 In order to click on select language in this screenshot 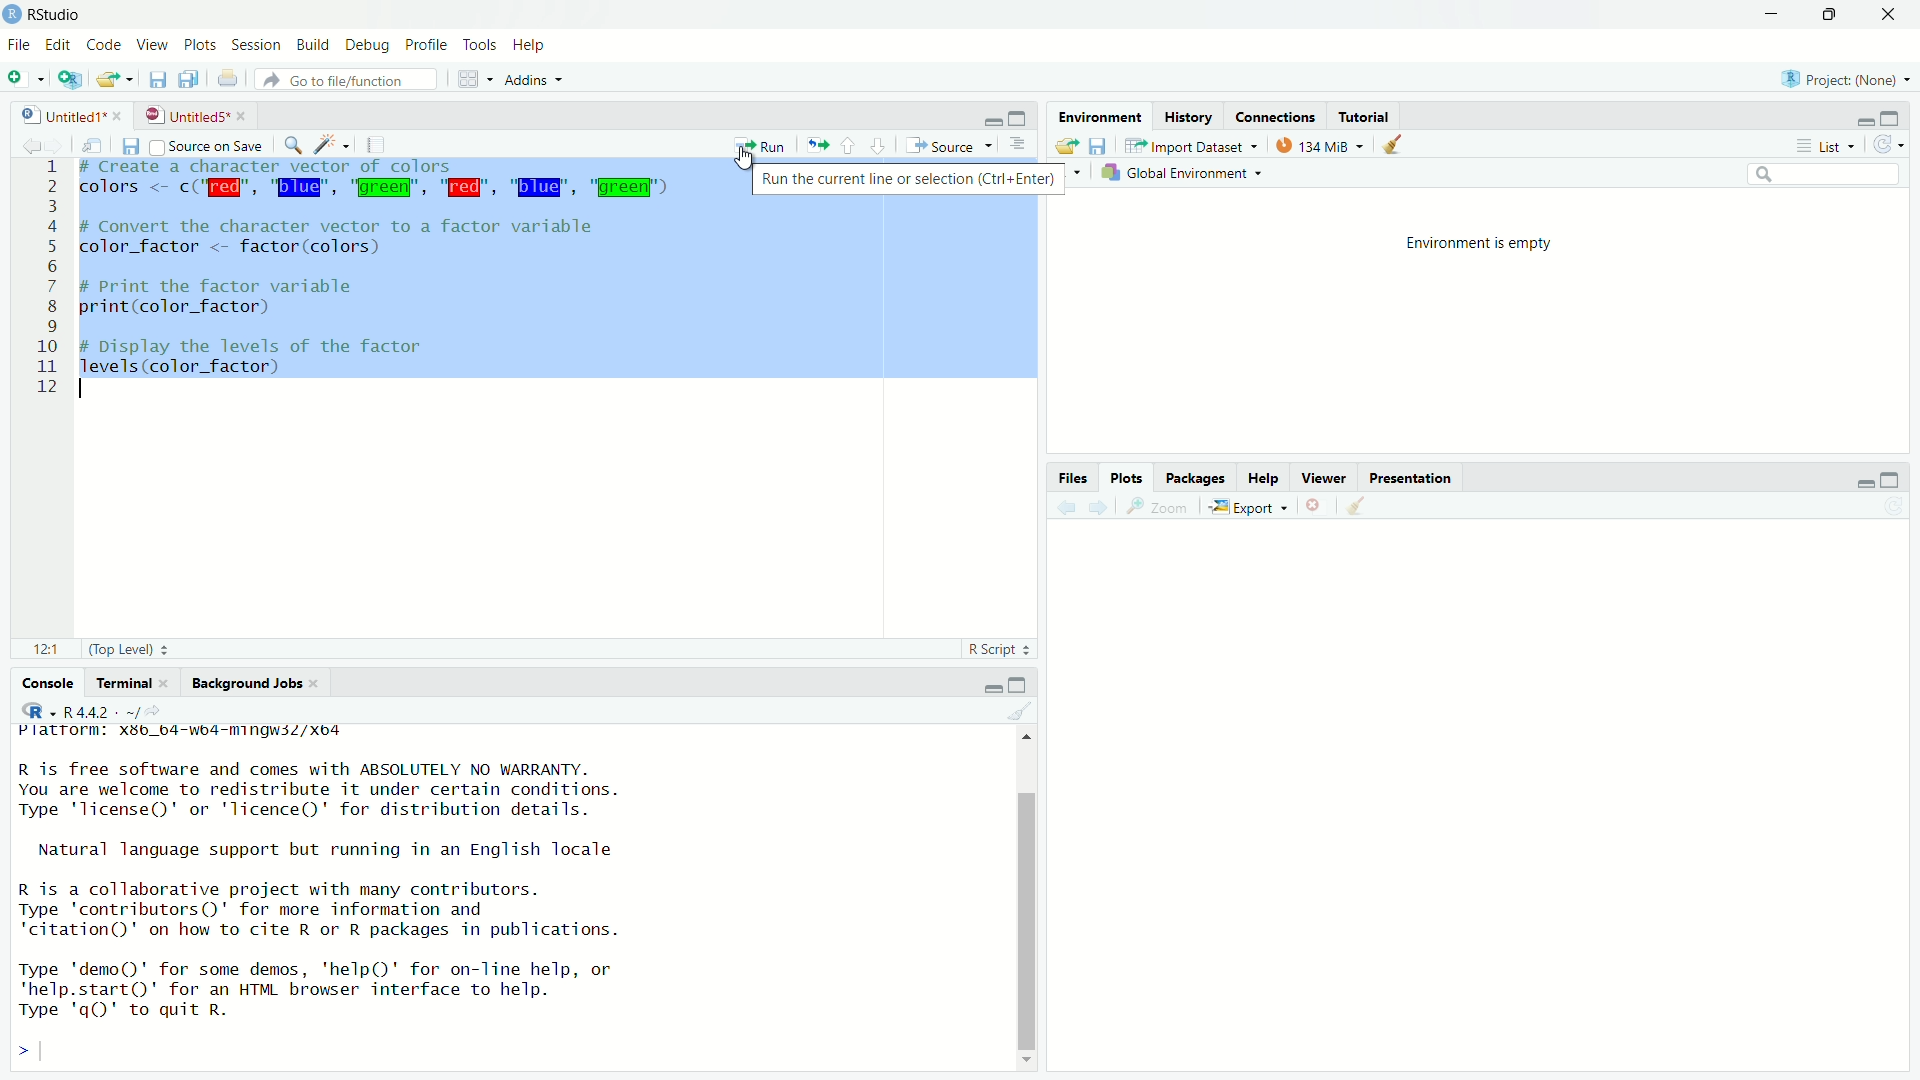, I will do `click(30, 713)`.